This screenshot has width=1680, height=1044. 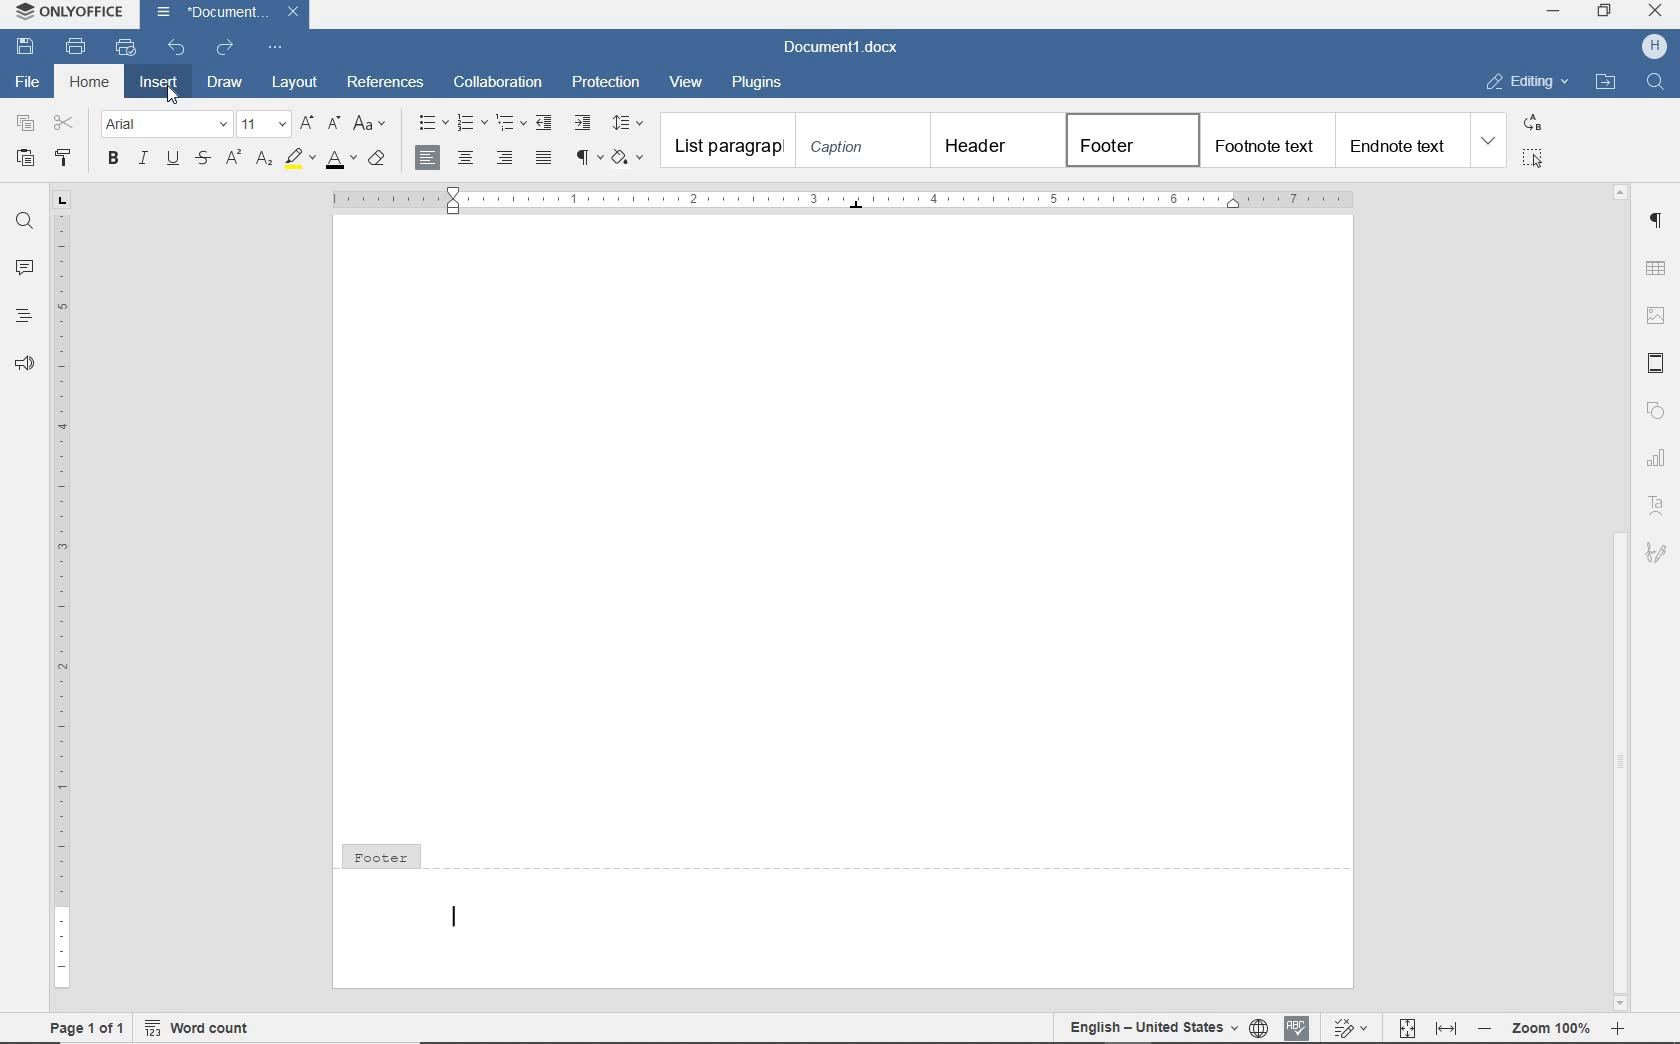 I want to click on NONPRINTING CHARACTERS, so click(x=589, y=158).